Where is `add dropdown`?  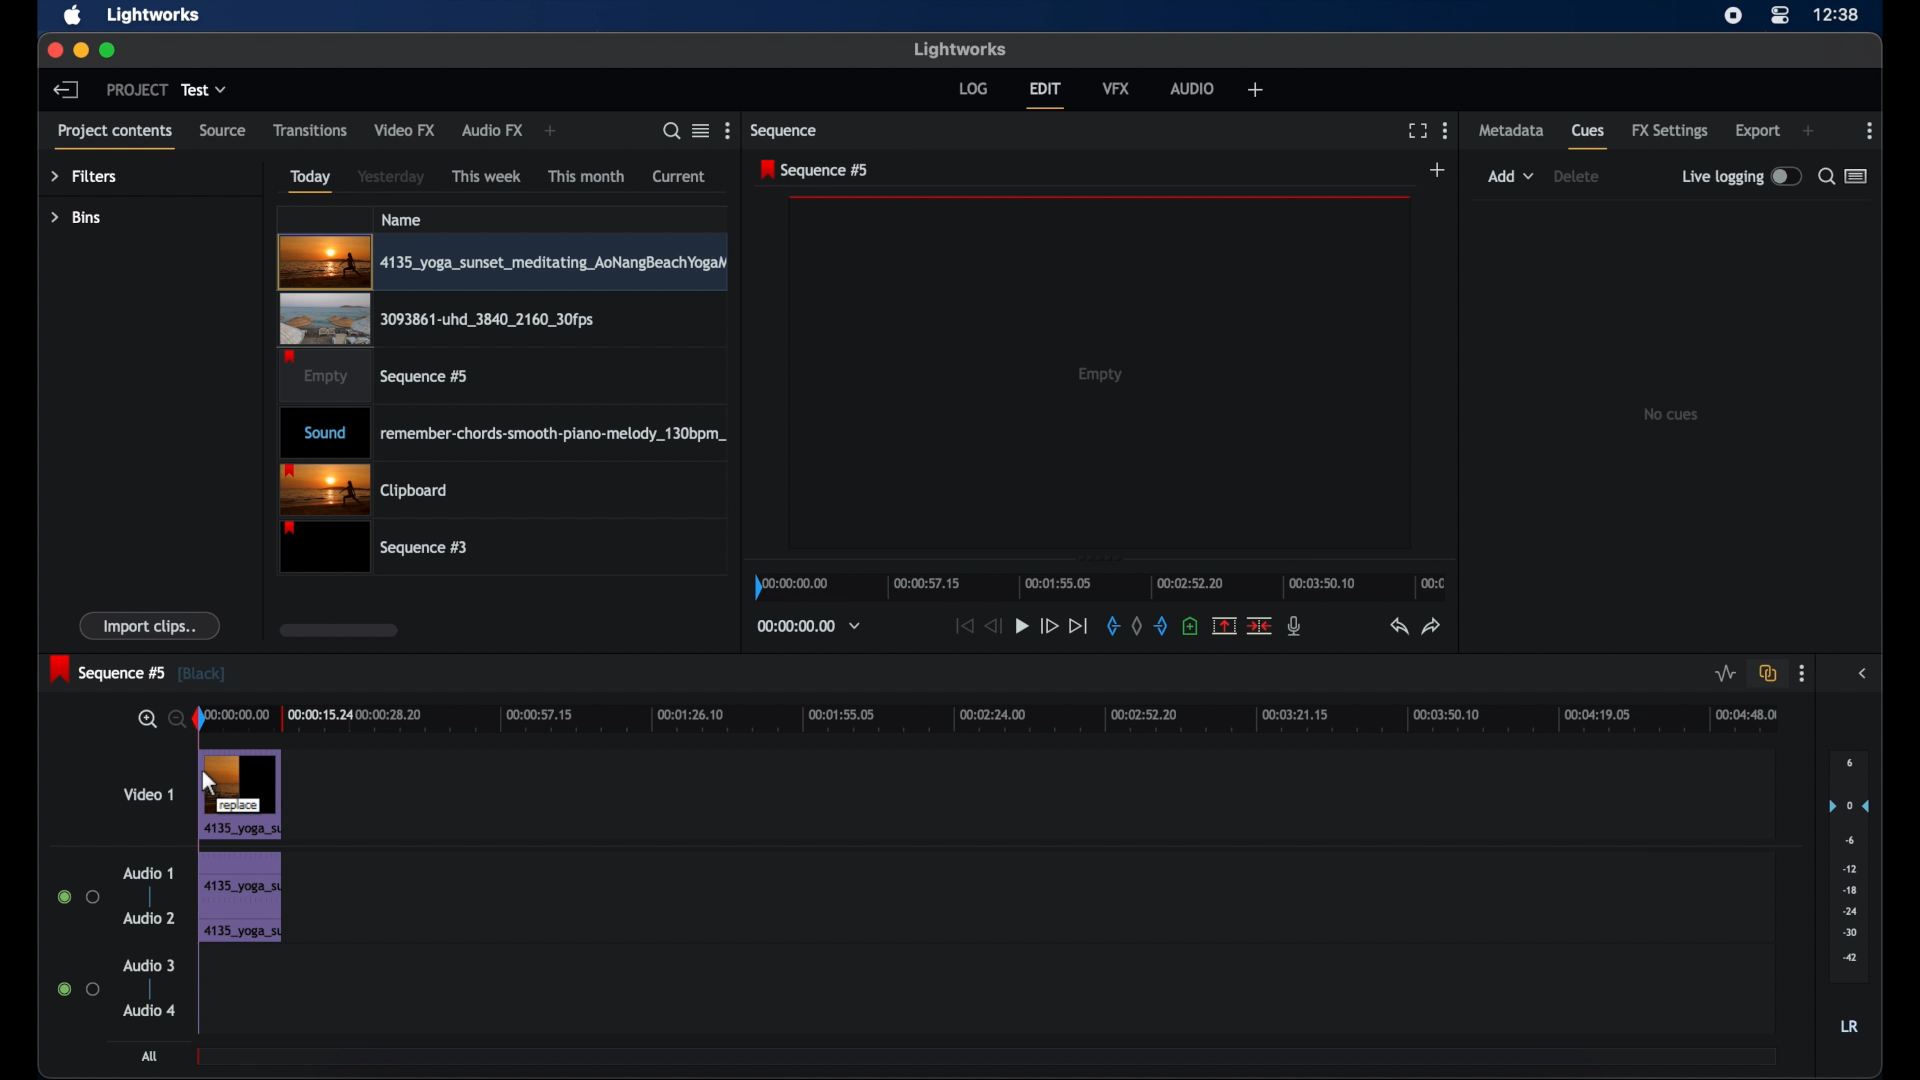 add dropdown is located at coordinates (1511, 176).